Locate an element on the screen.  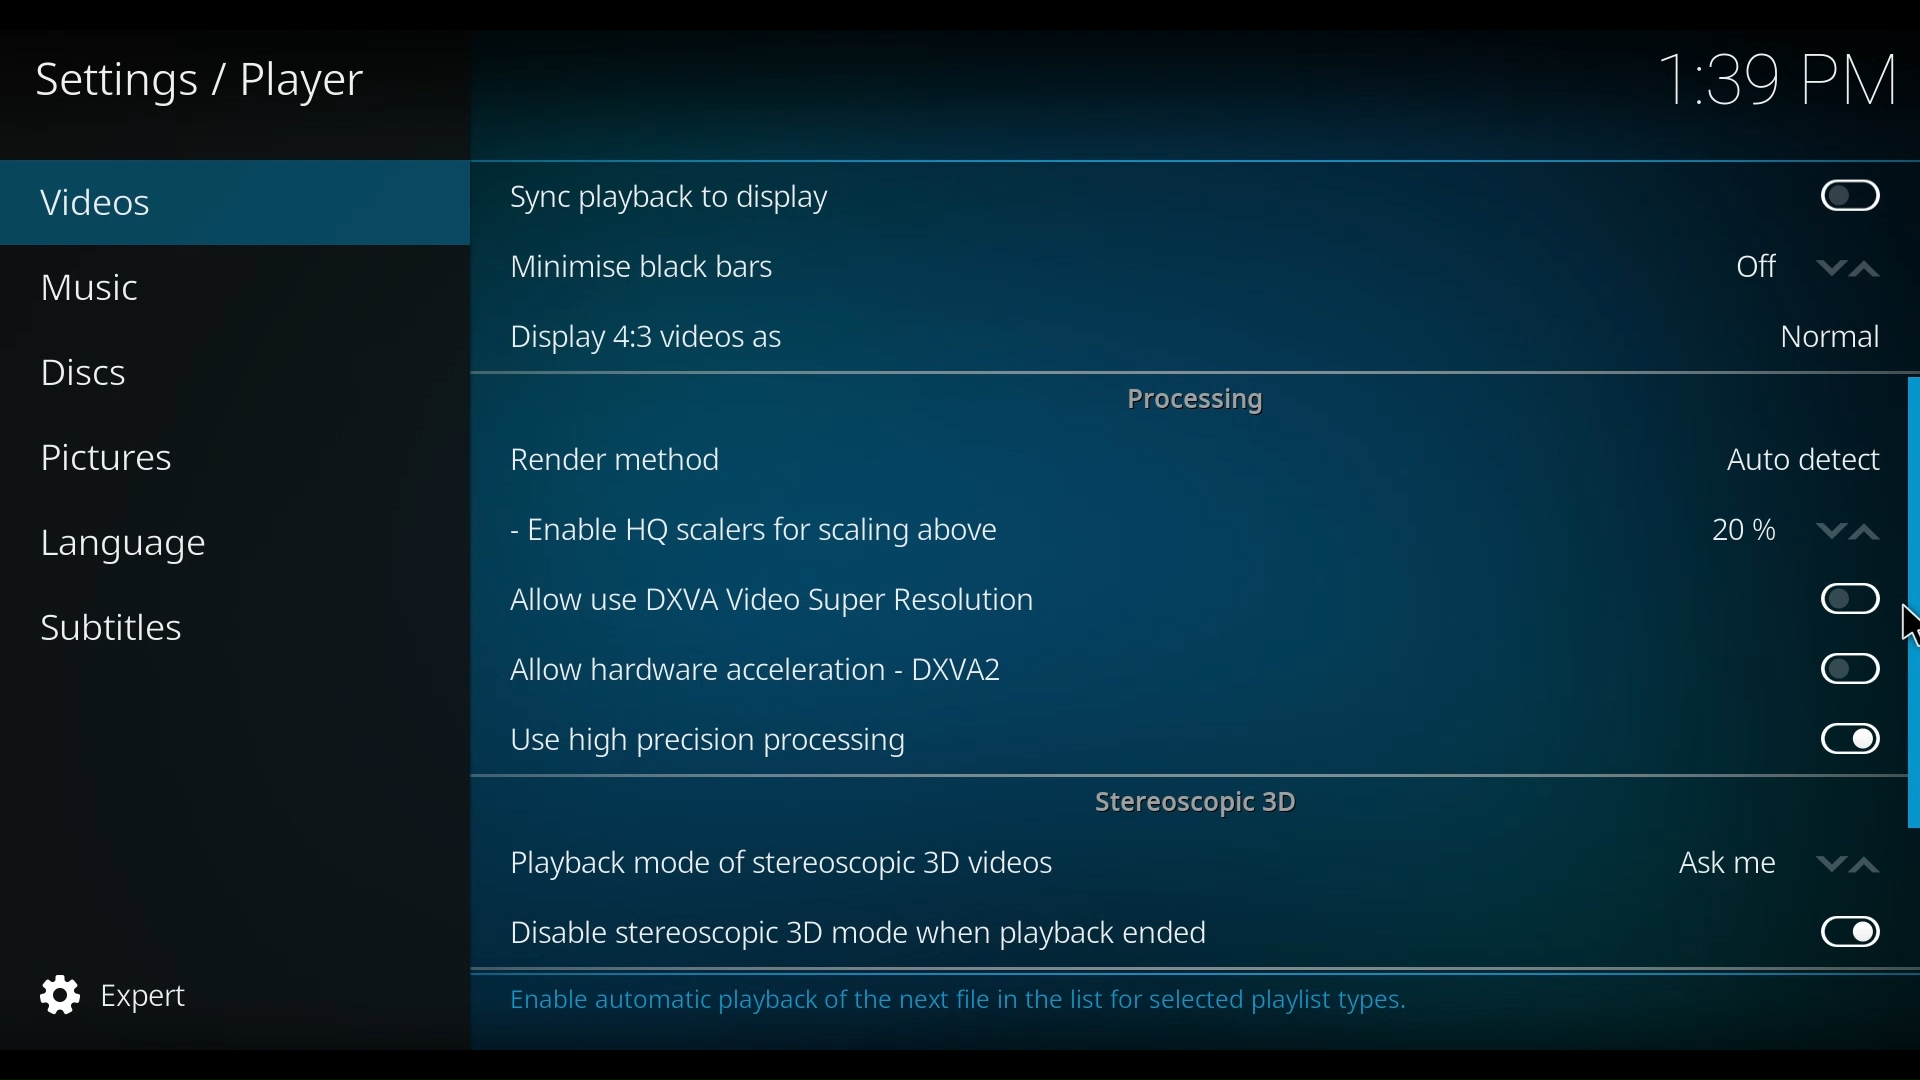
Pictures is located at coordinates (113, 461).